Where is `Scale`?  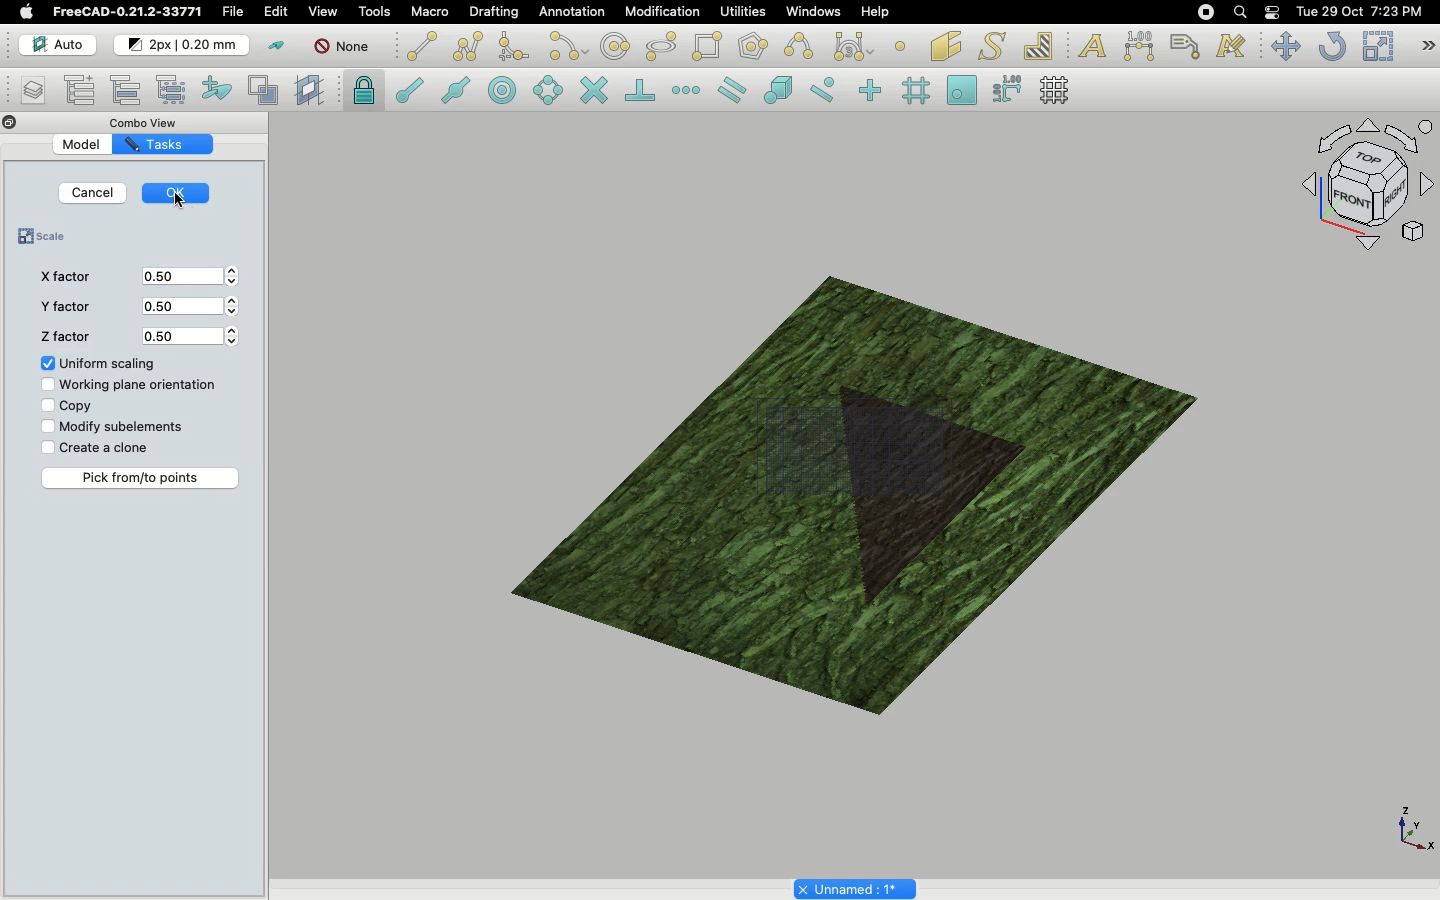 Scale is located at coordinates (48, 238).